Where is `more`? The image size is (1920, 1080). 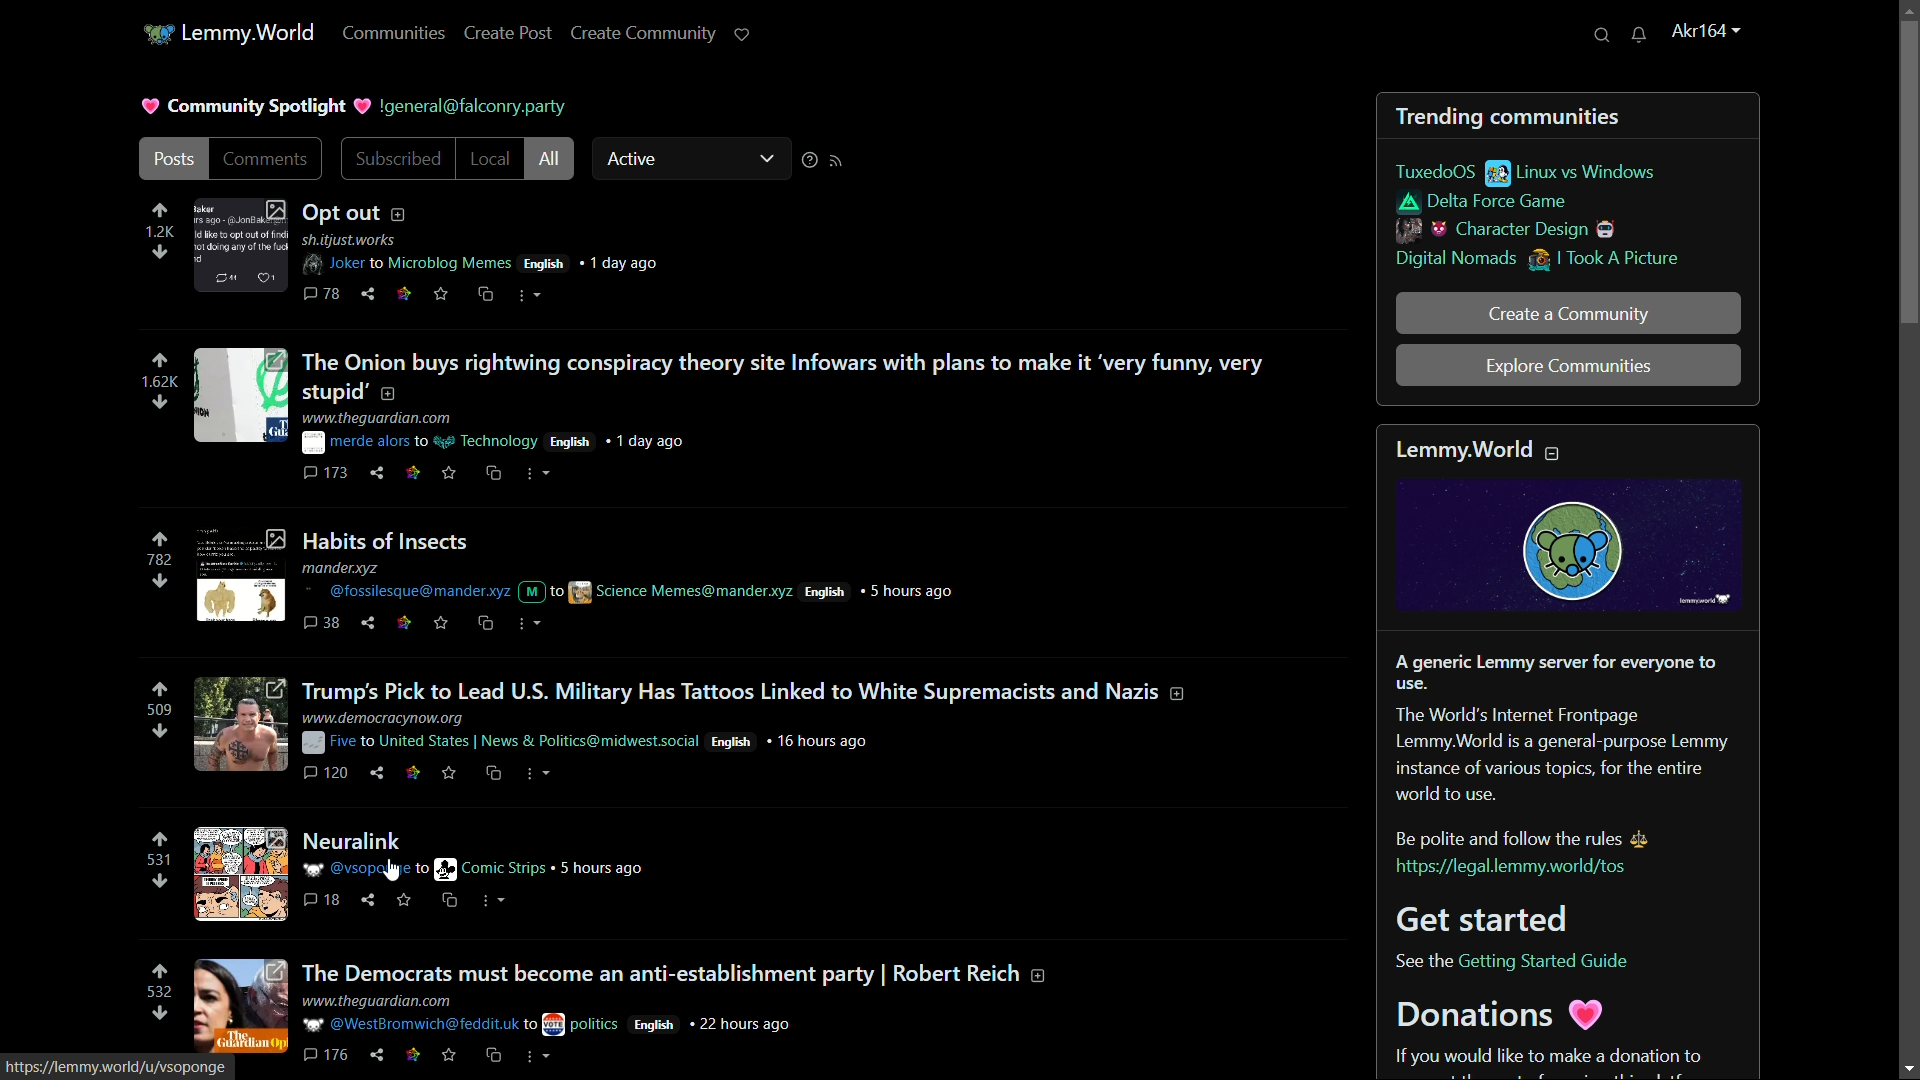 more is located at coordinates (531, 295).